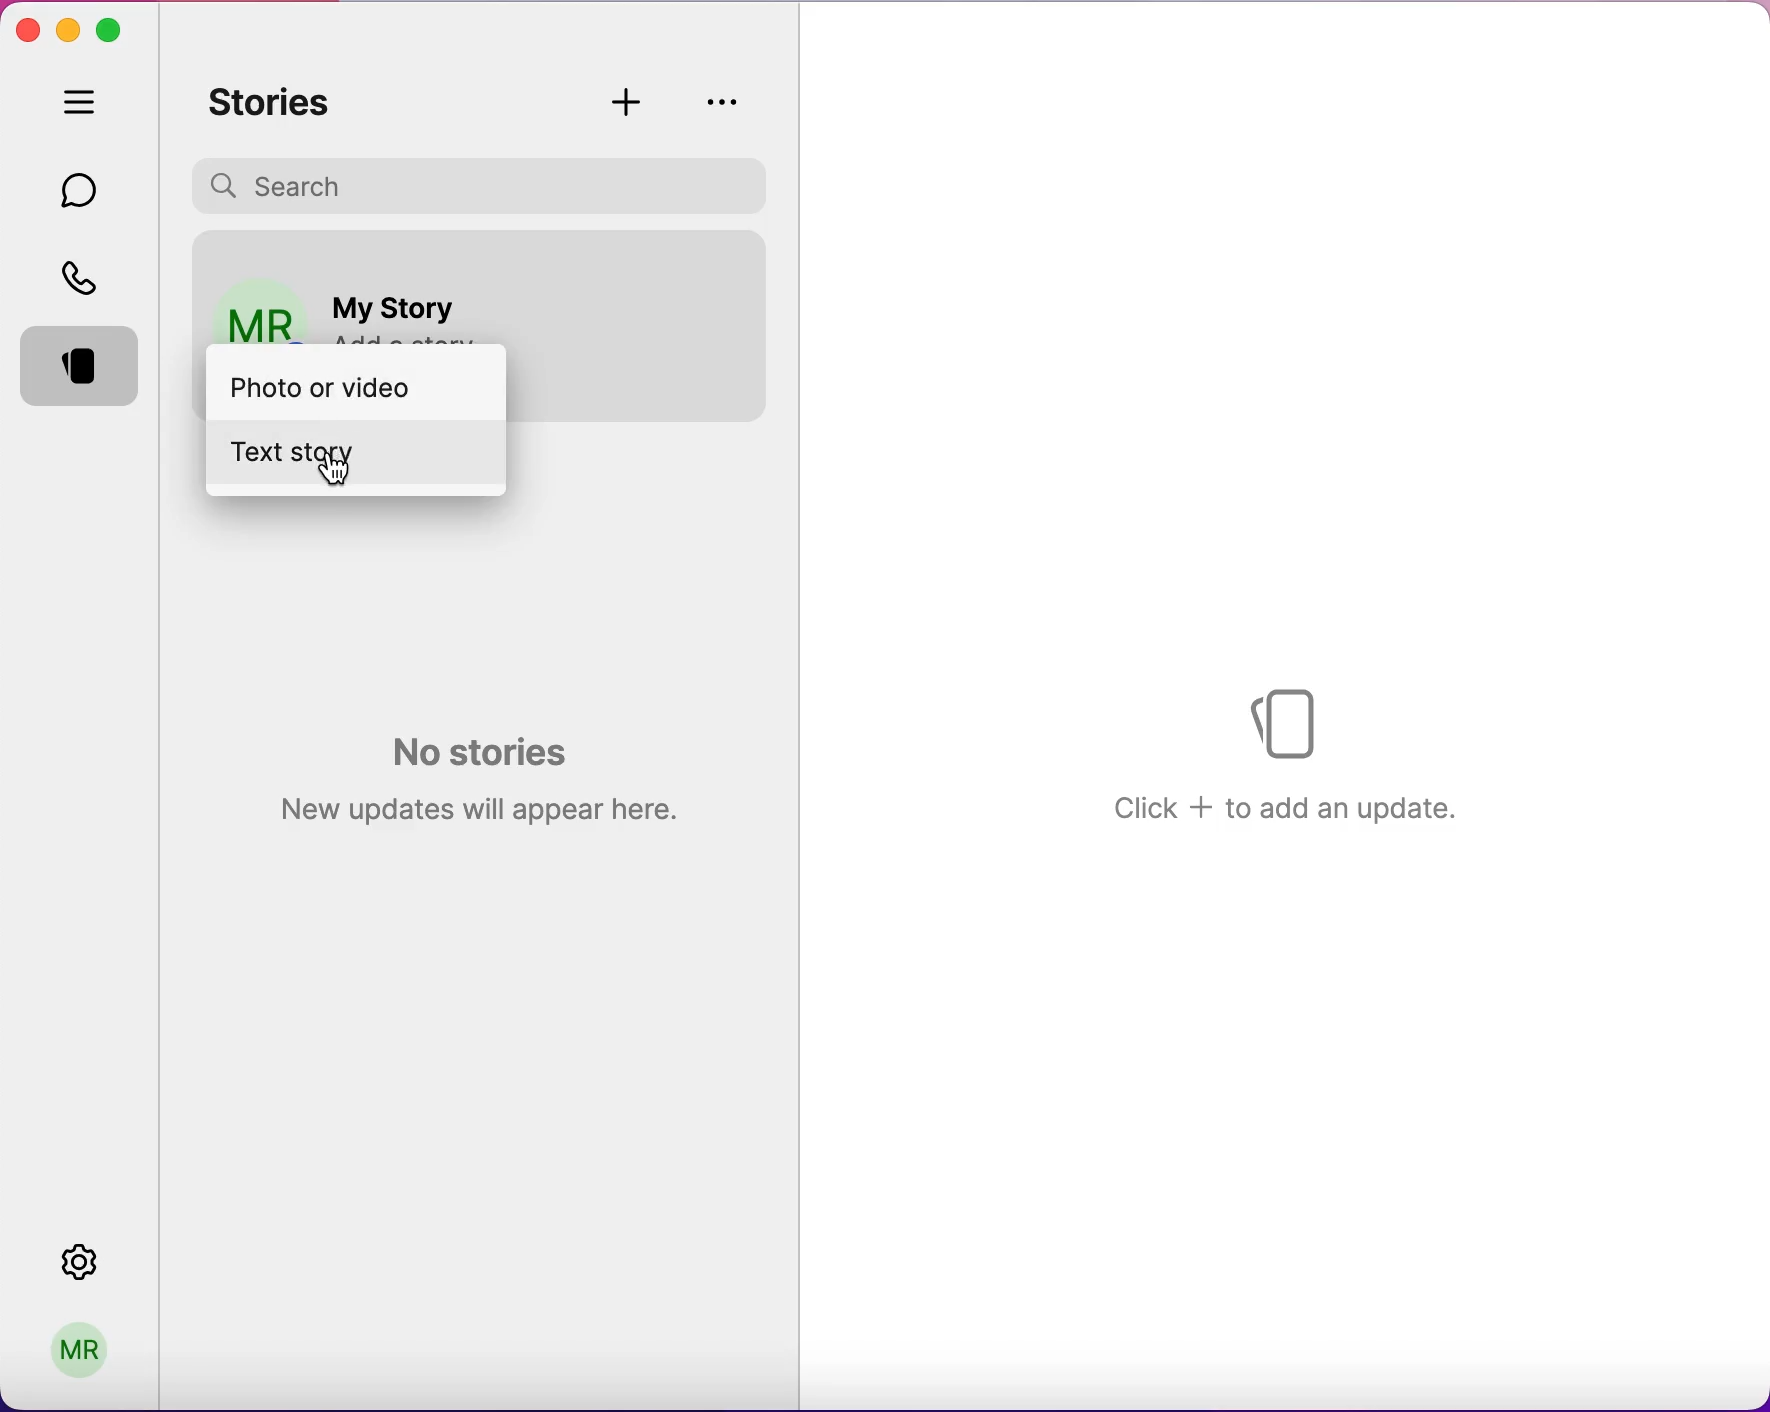 The height and width of the screenshot is (1412, 1770). I want to click on stories selected, so click(84, 370).